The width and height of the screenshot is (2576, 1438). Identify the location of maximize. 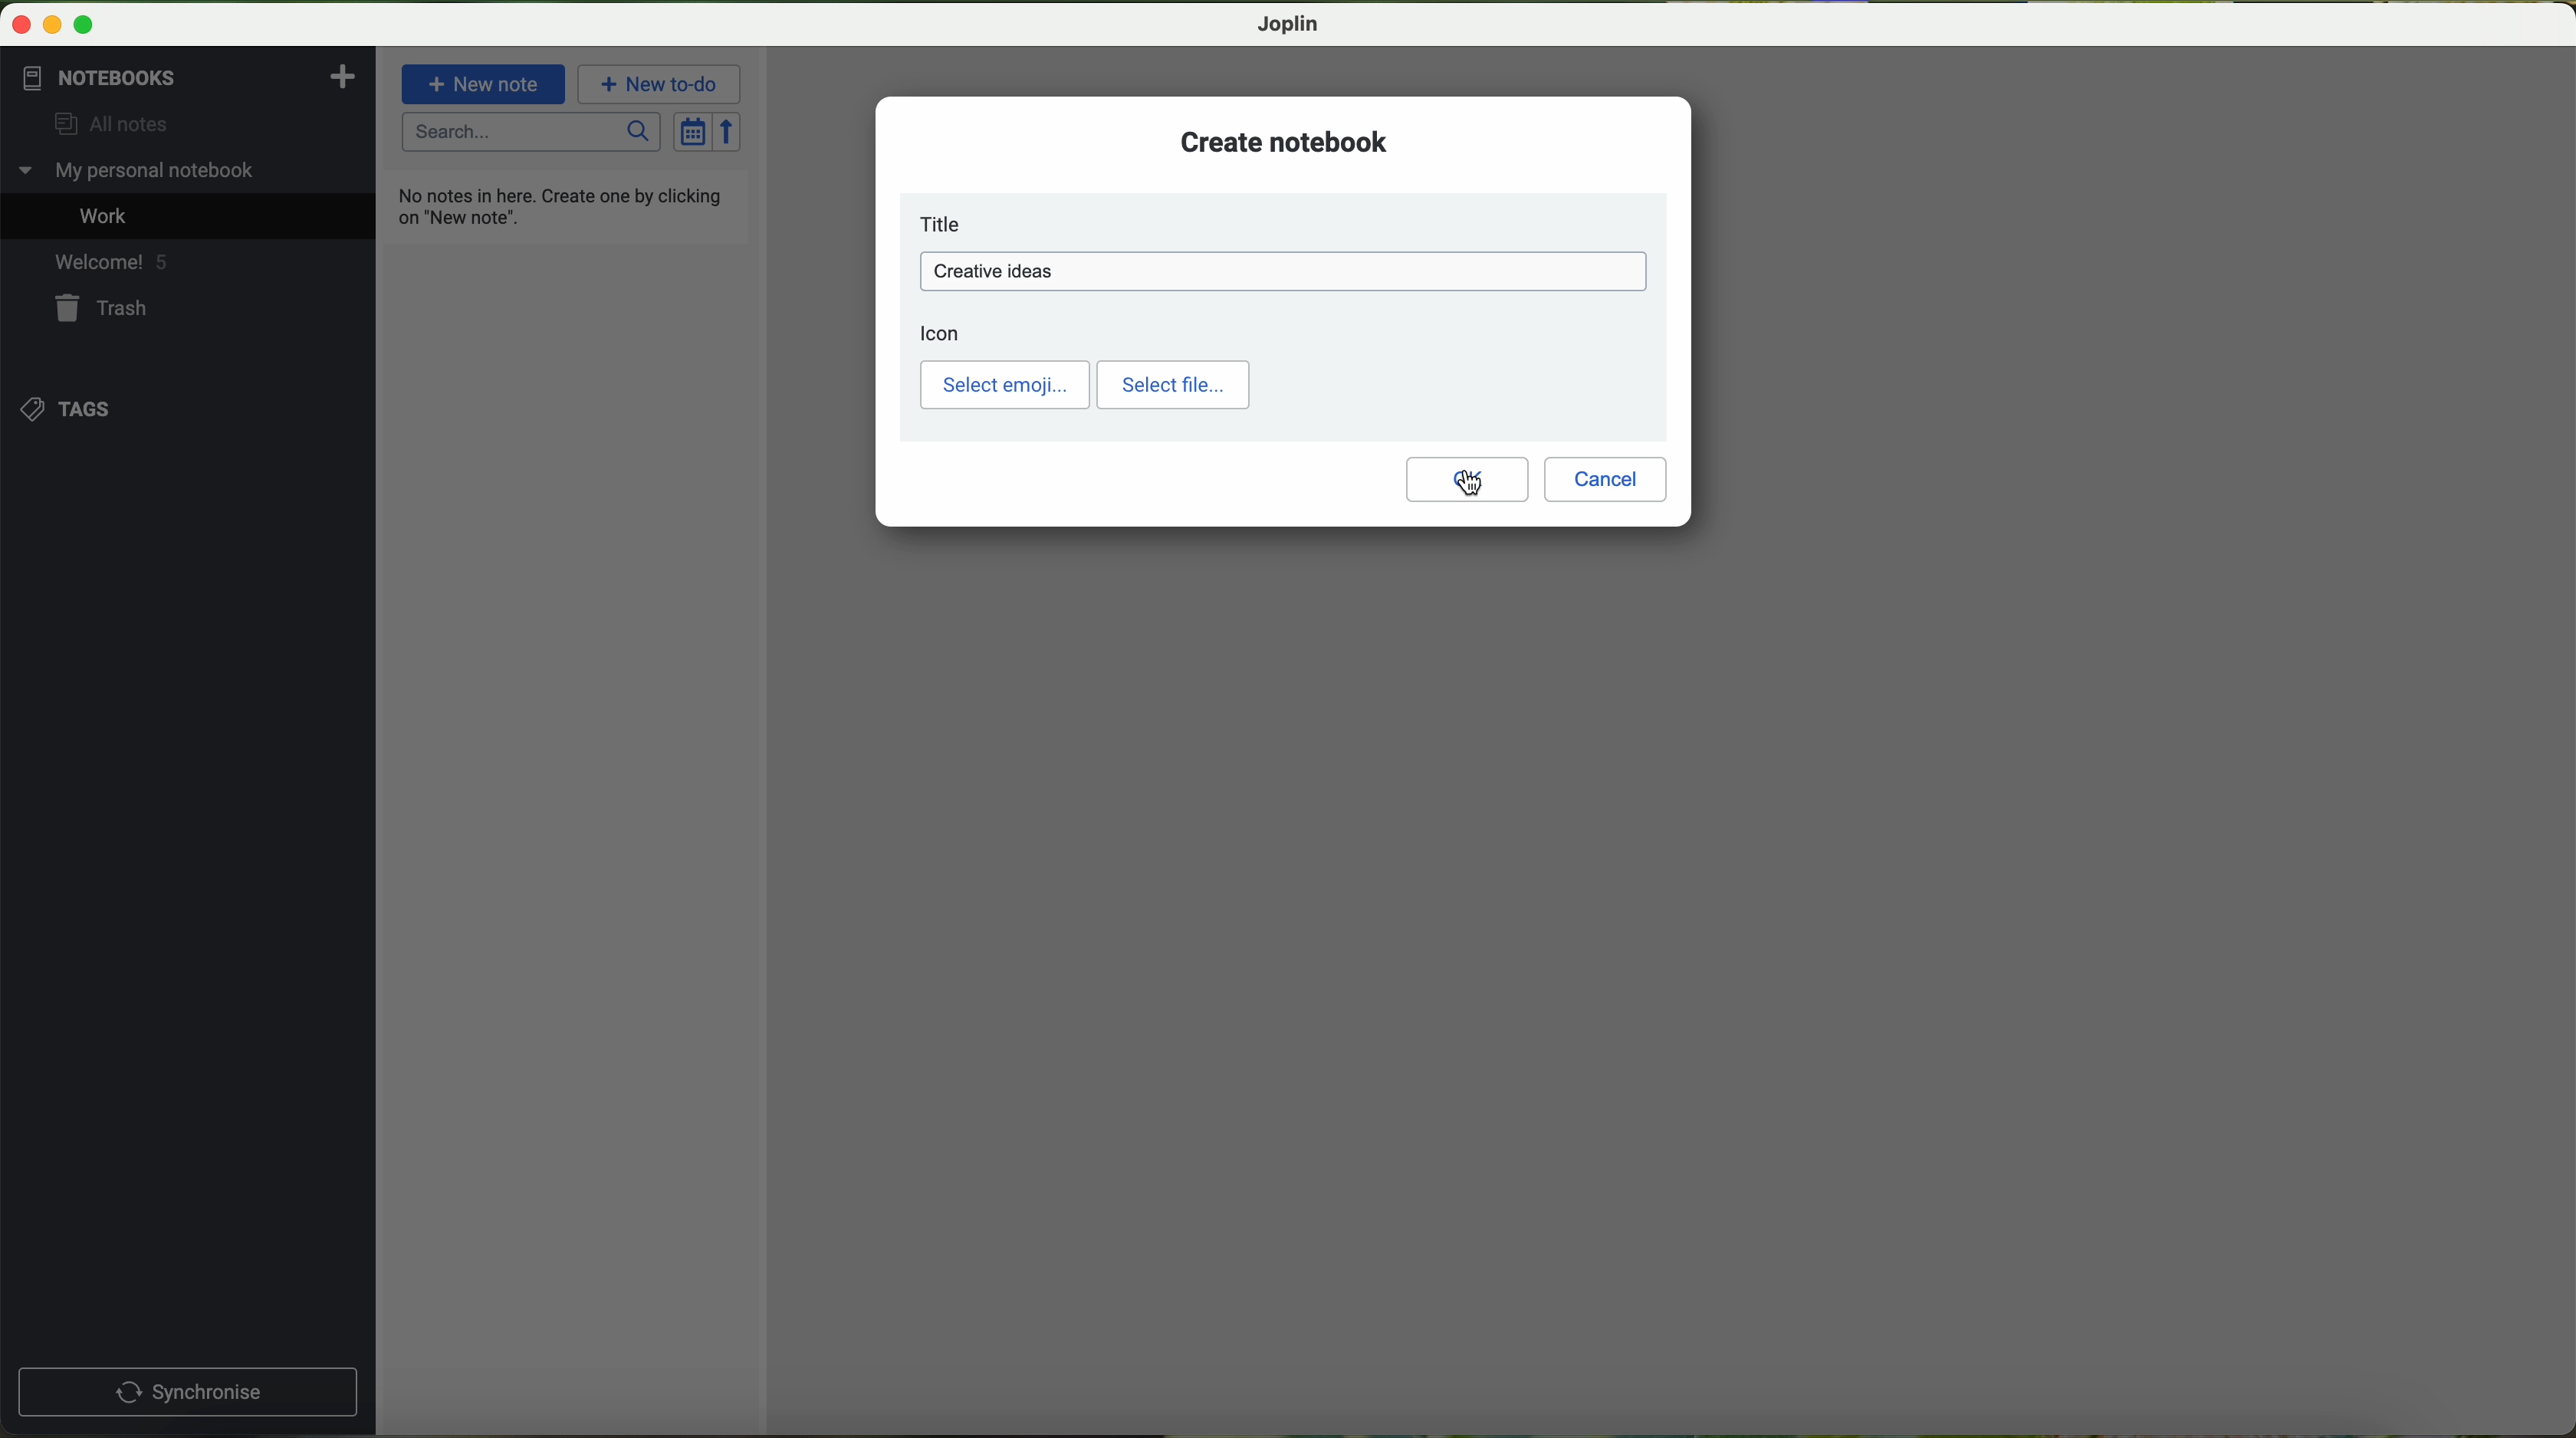
(84, 26).